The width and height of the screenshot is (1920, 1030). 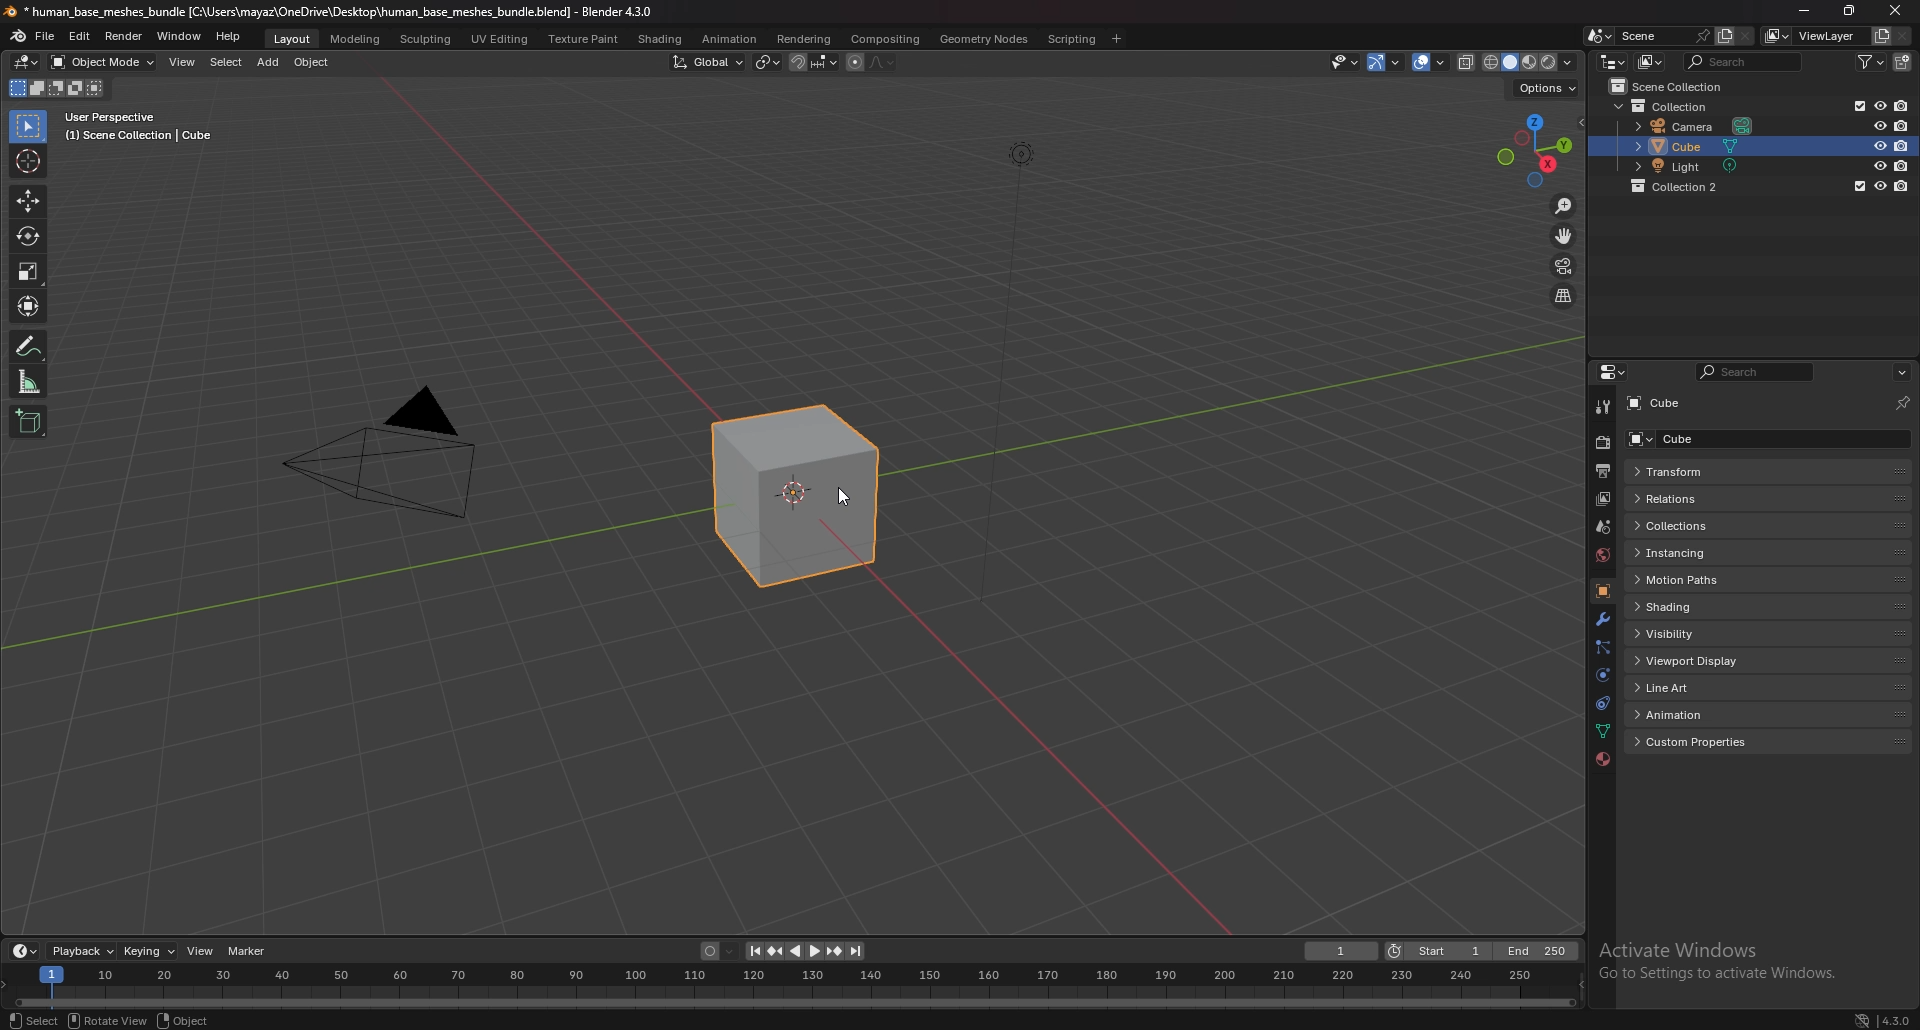 What do you see at coordinates (102, 62) in the screenshot?
I see `object mode` at bounding box center [102, 62].